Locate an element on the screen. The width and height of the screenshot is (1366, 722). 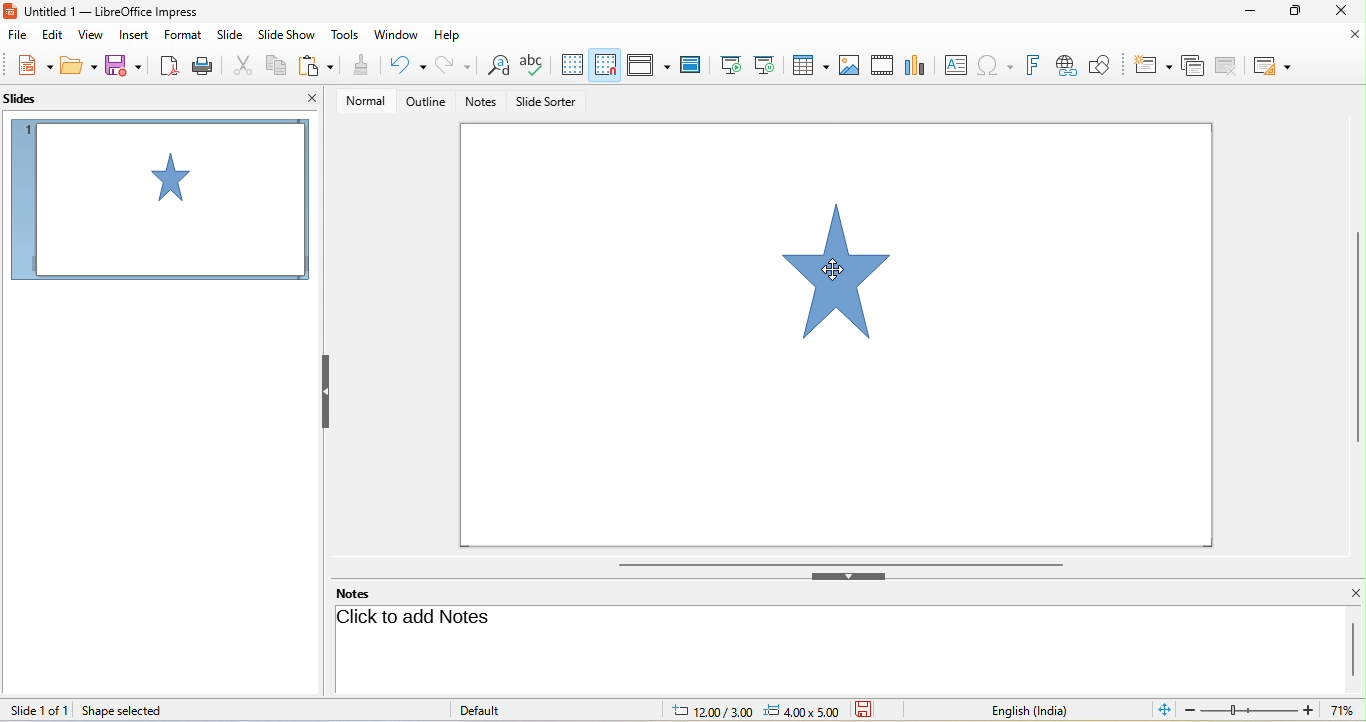
spelling is located at coordinates (533, 65).